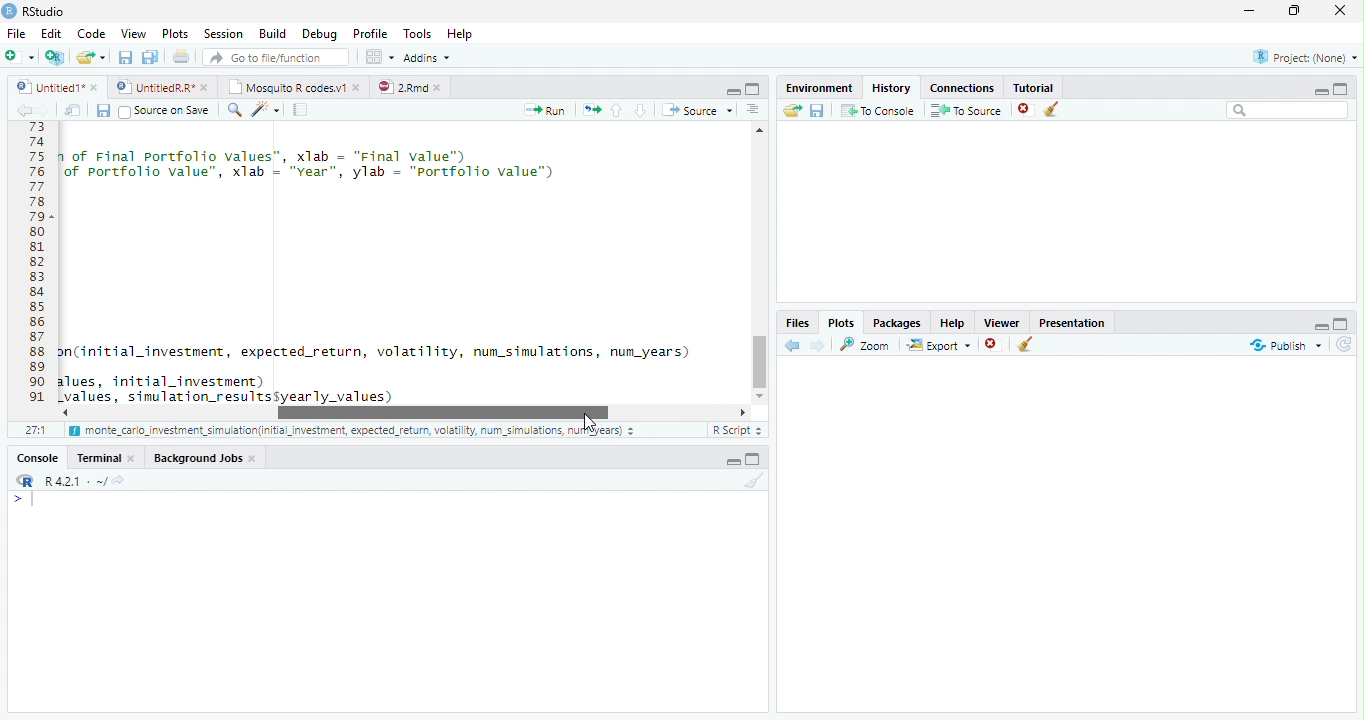 This screenshot has width=1364, height=720. What do you see at coordinates (91, 56) in the screenshot?
I see `Open an existing file` at bounding box center [91, 56].